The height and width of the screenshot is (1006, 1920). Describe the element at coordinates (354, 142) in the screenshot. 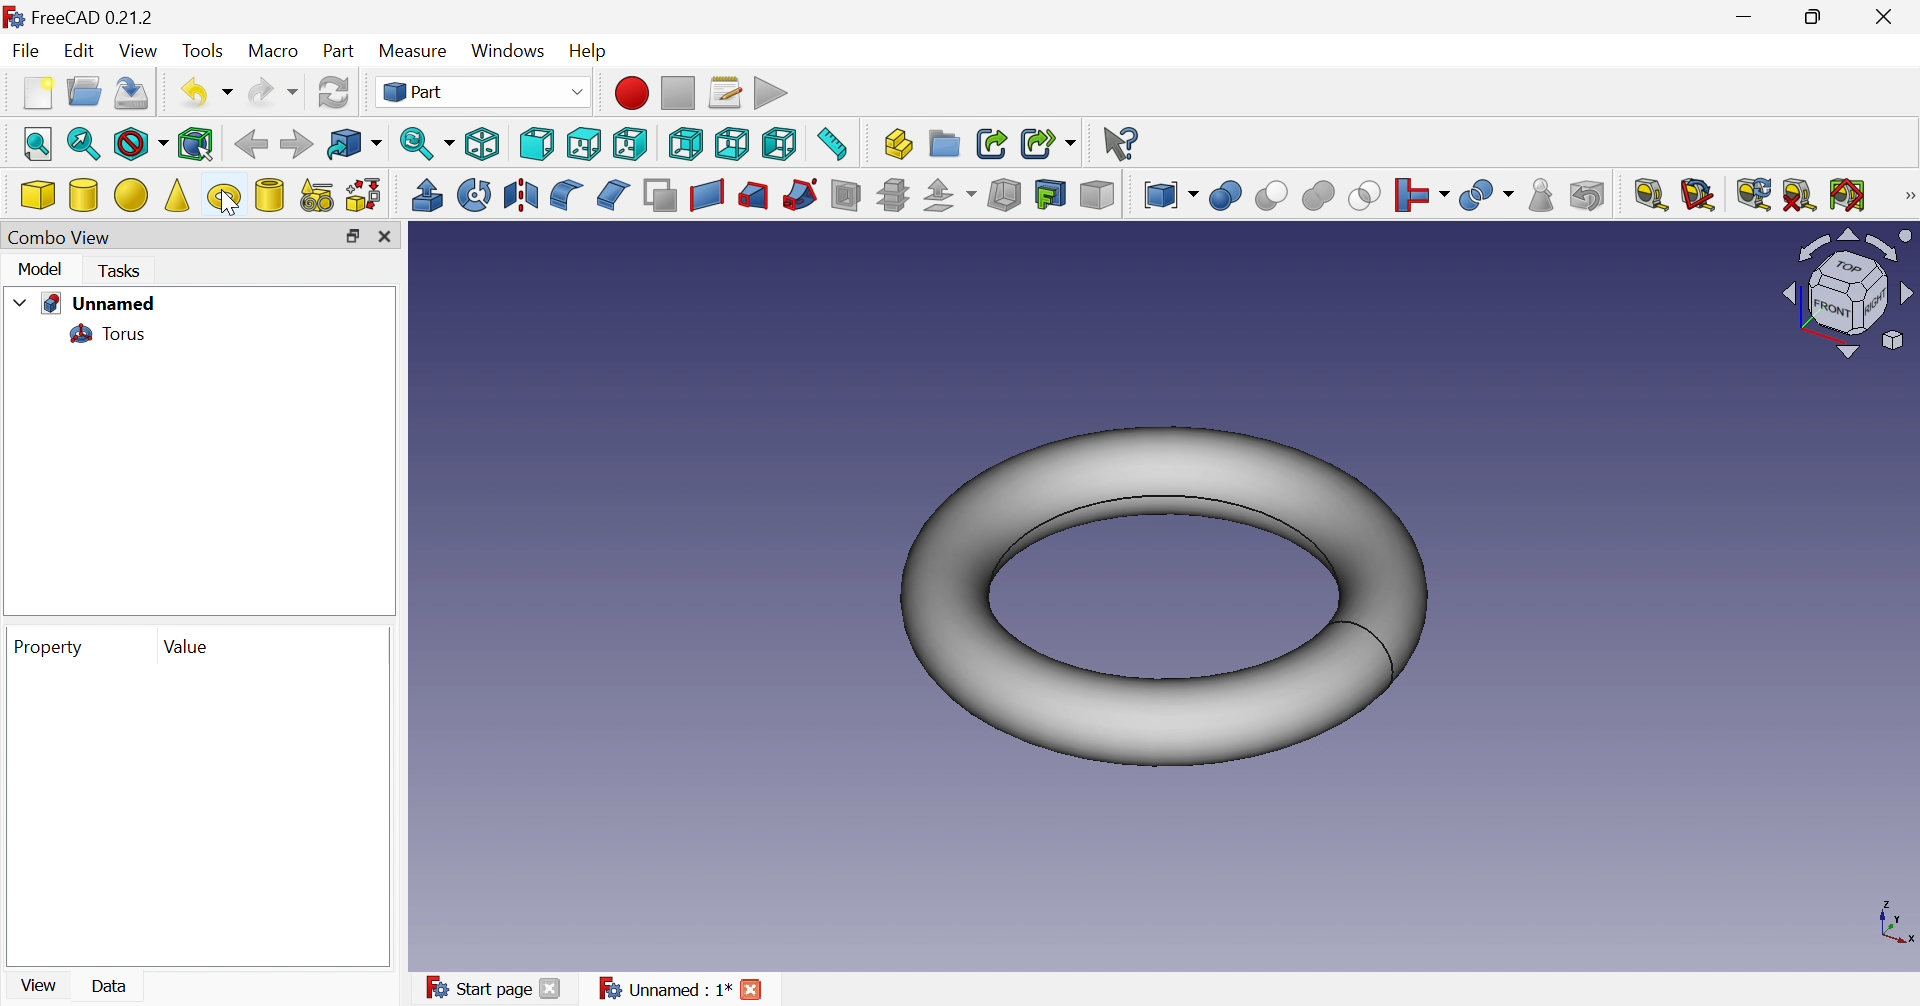

I see `Go to linked object` at that location.